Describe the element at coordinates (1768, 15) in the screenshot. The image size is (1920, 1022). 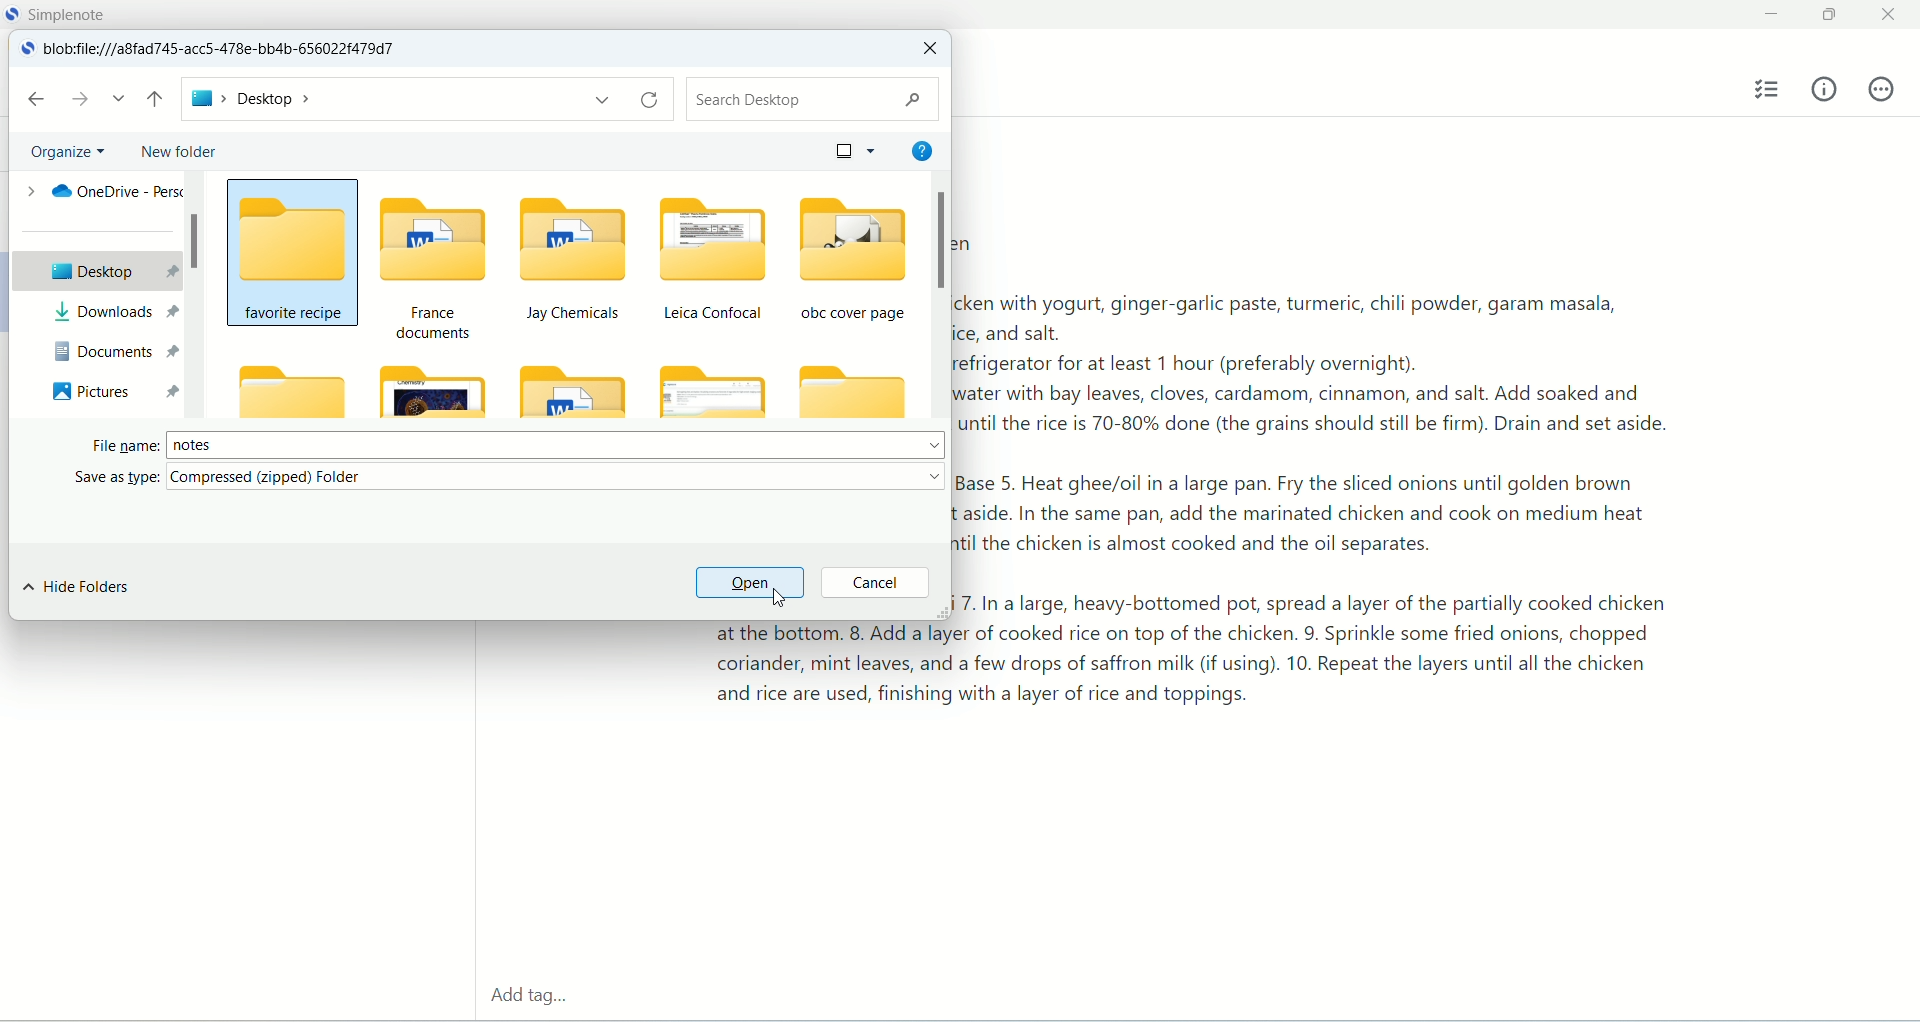
I see `minimize` at that location.